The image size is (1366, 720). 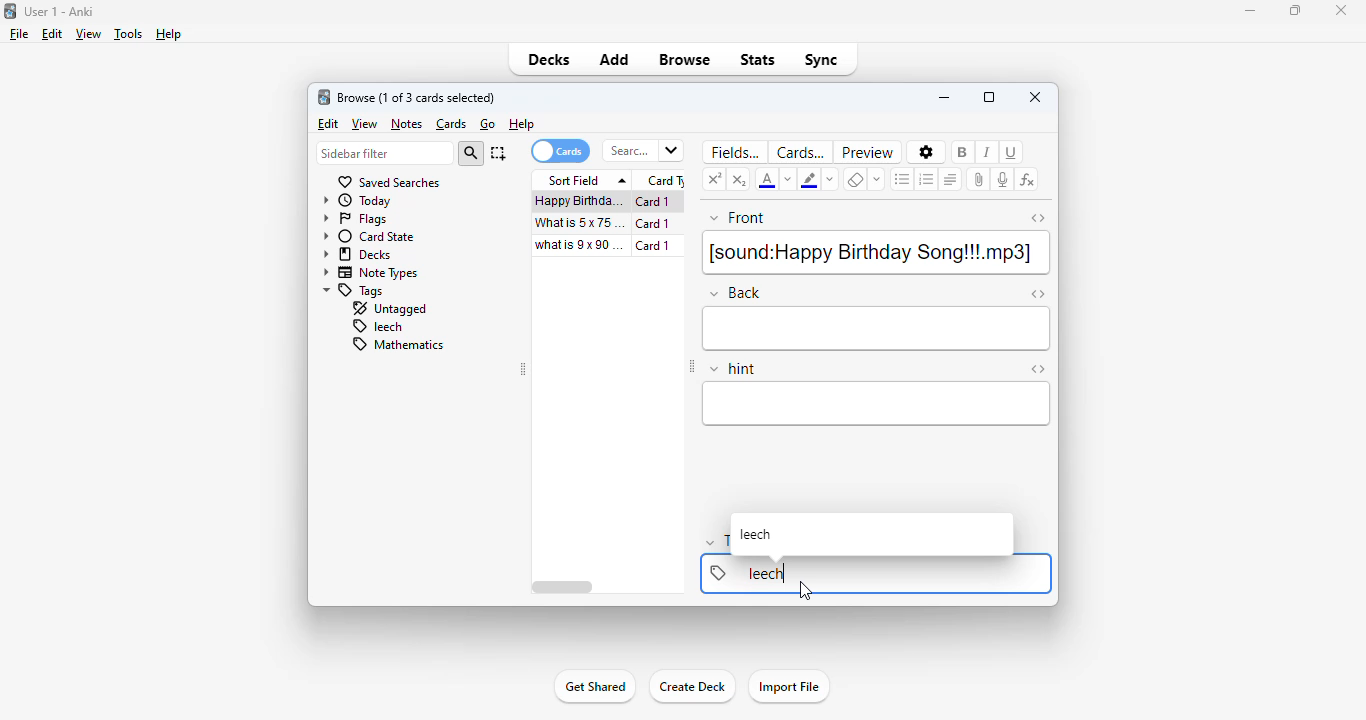 What do you see at coordinates (759, 60) in the screenshot?
I see `stats` at bounding box center [759, 60].